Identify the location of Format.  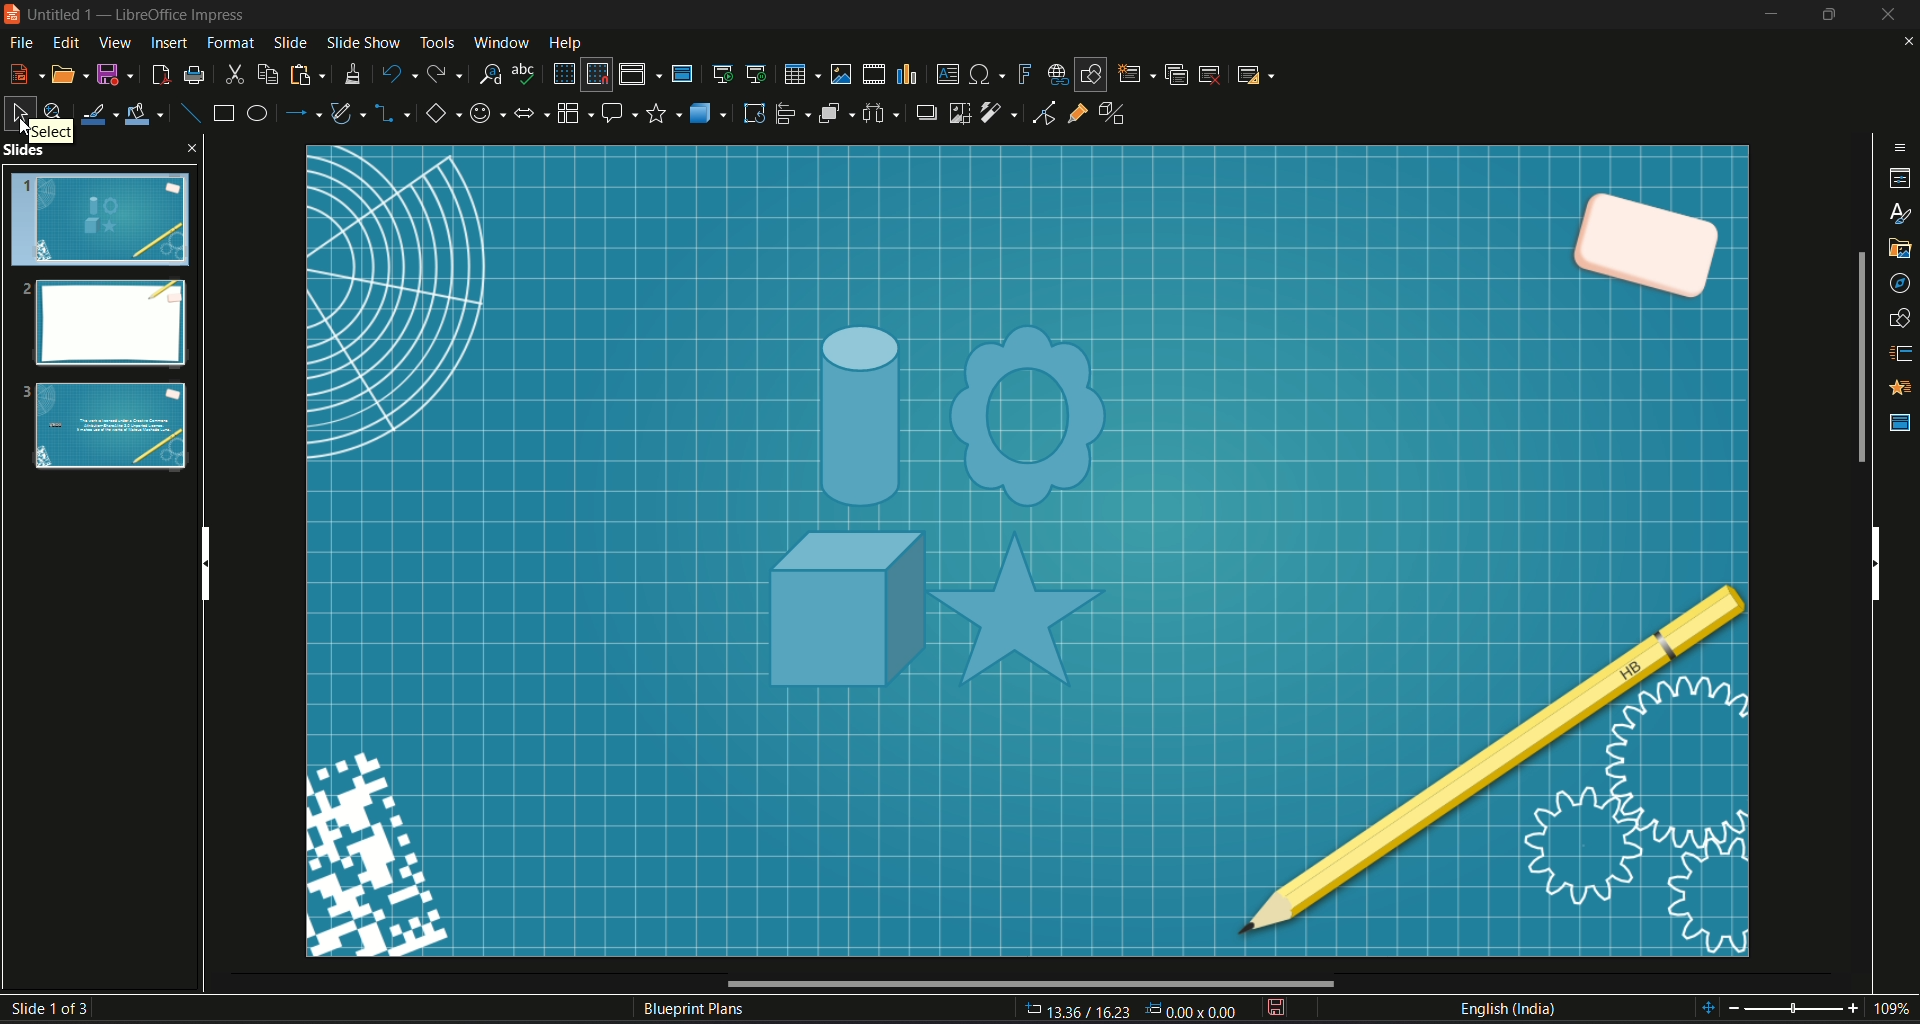
(231, 43).